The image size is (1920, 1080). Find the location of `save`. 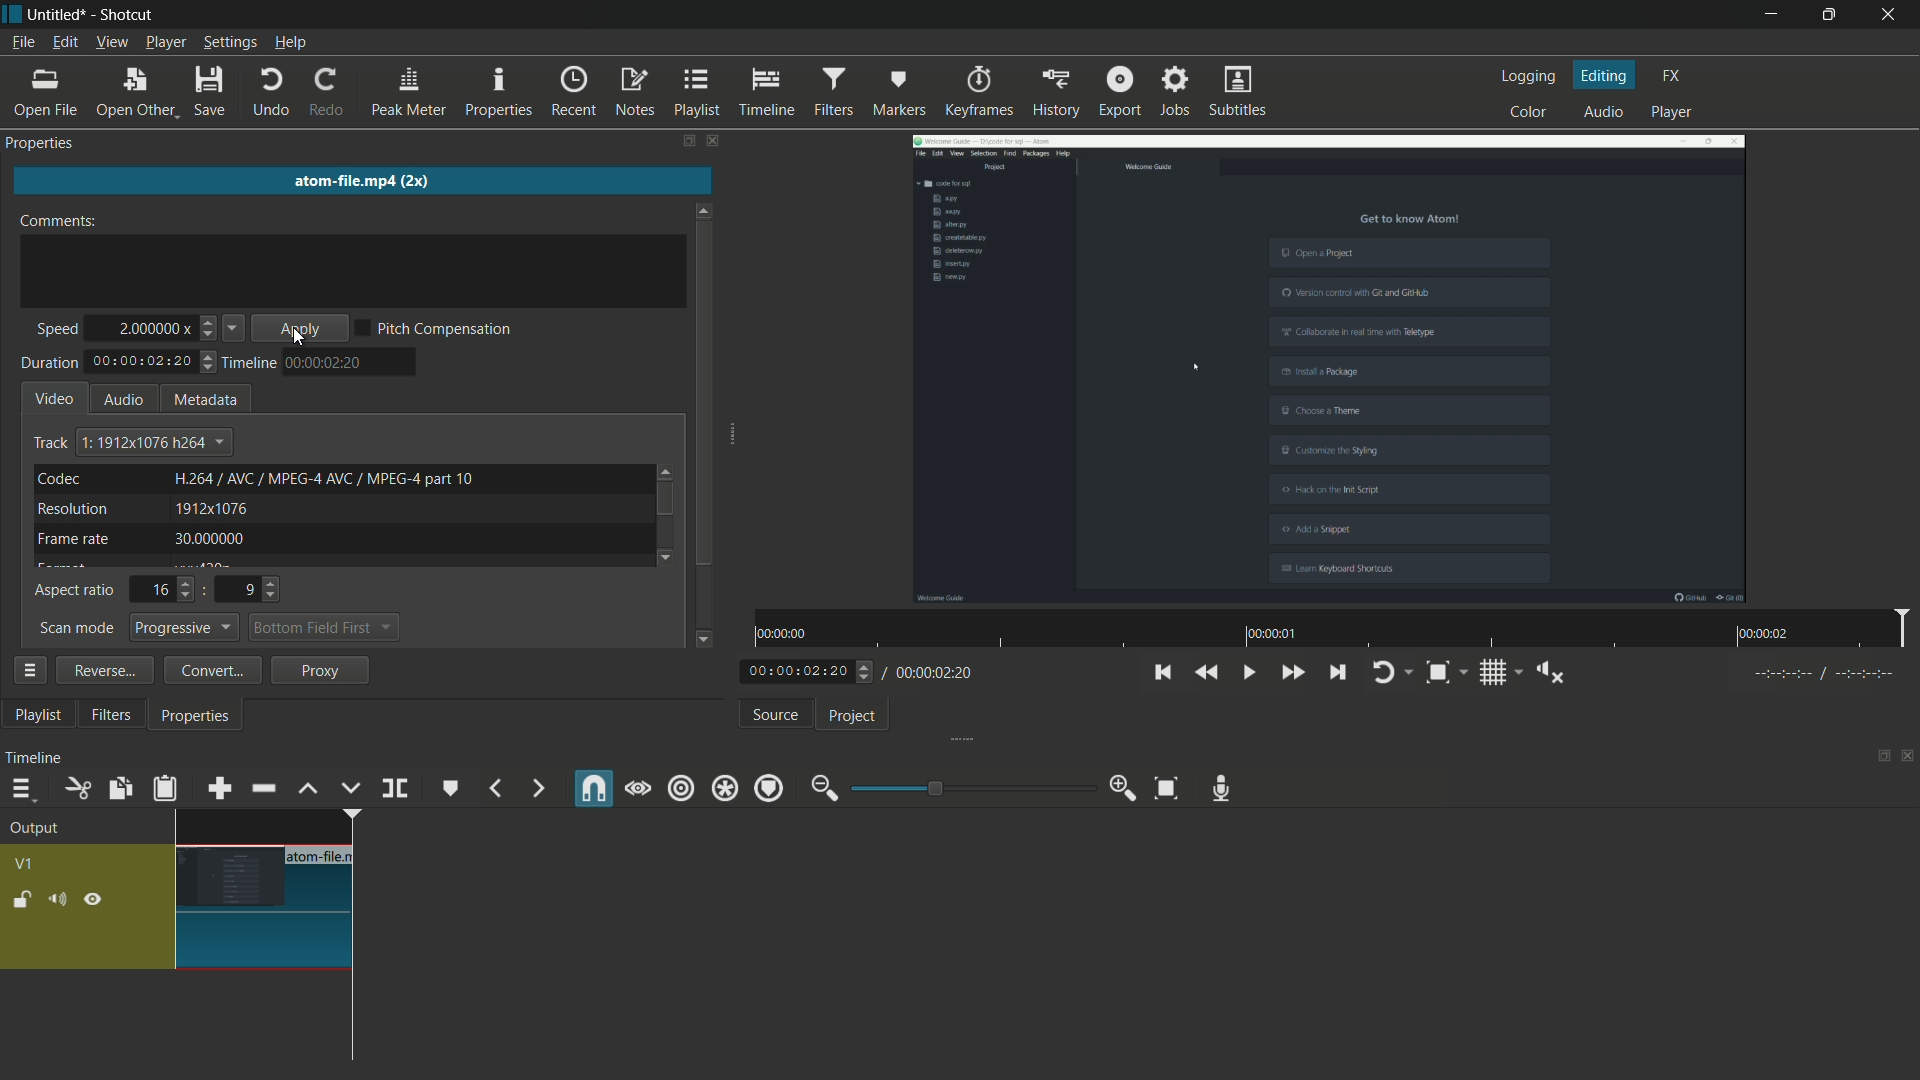

save is located at coordinates (212, 92).